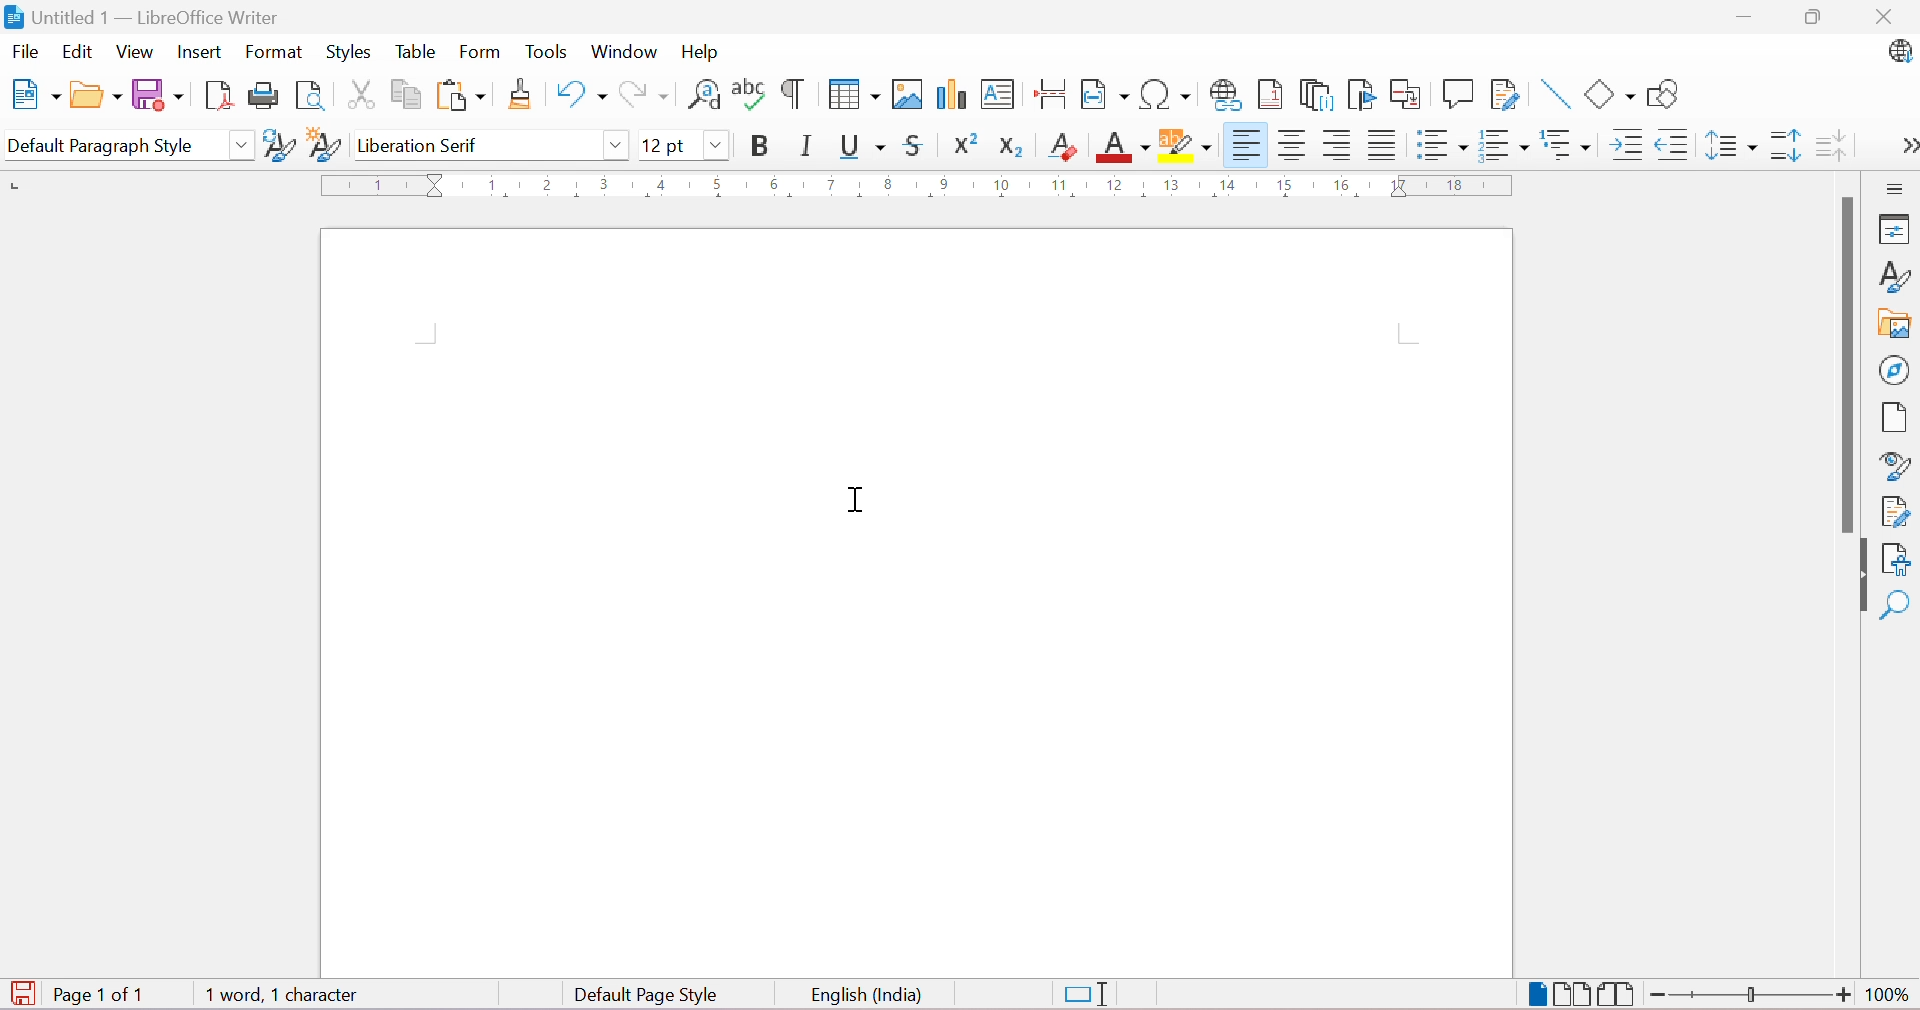  What do you see at coordinates (1889, 467) in the screenshot?
I see `Style Inspector` at bounding box center [1889, 467].